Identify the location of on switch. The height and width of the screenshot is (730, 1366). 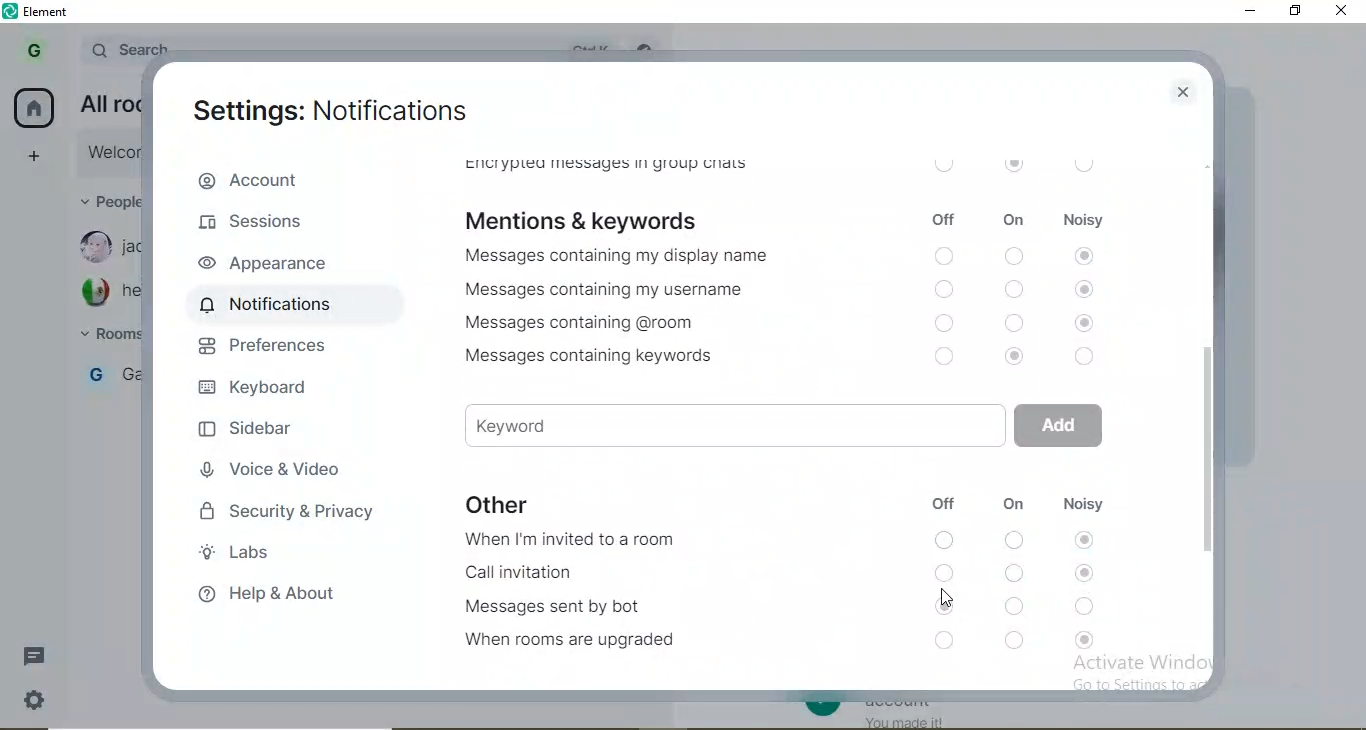
(1012, 164).